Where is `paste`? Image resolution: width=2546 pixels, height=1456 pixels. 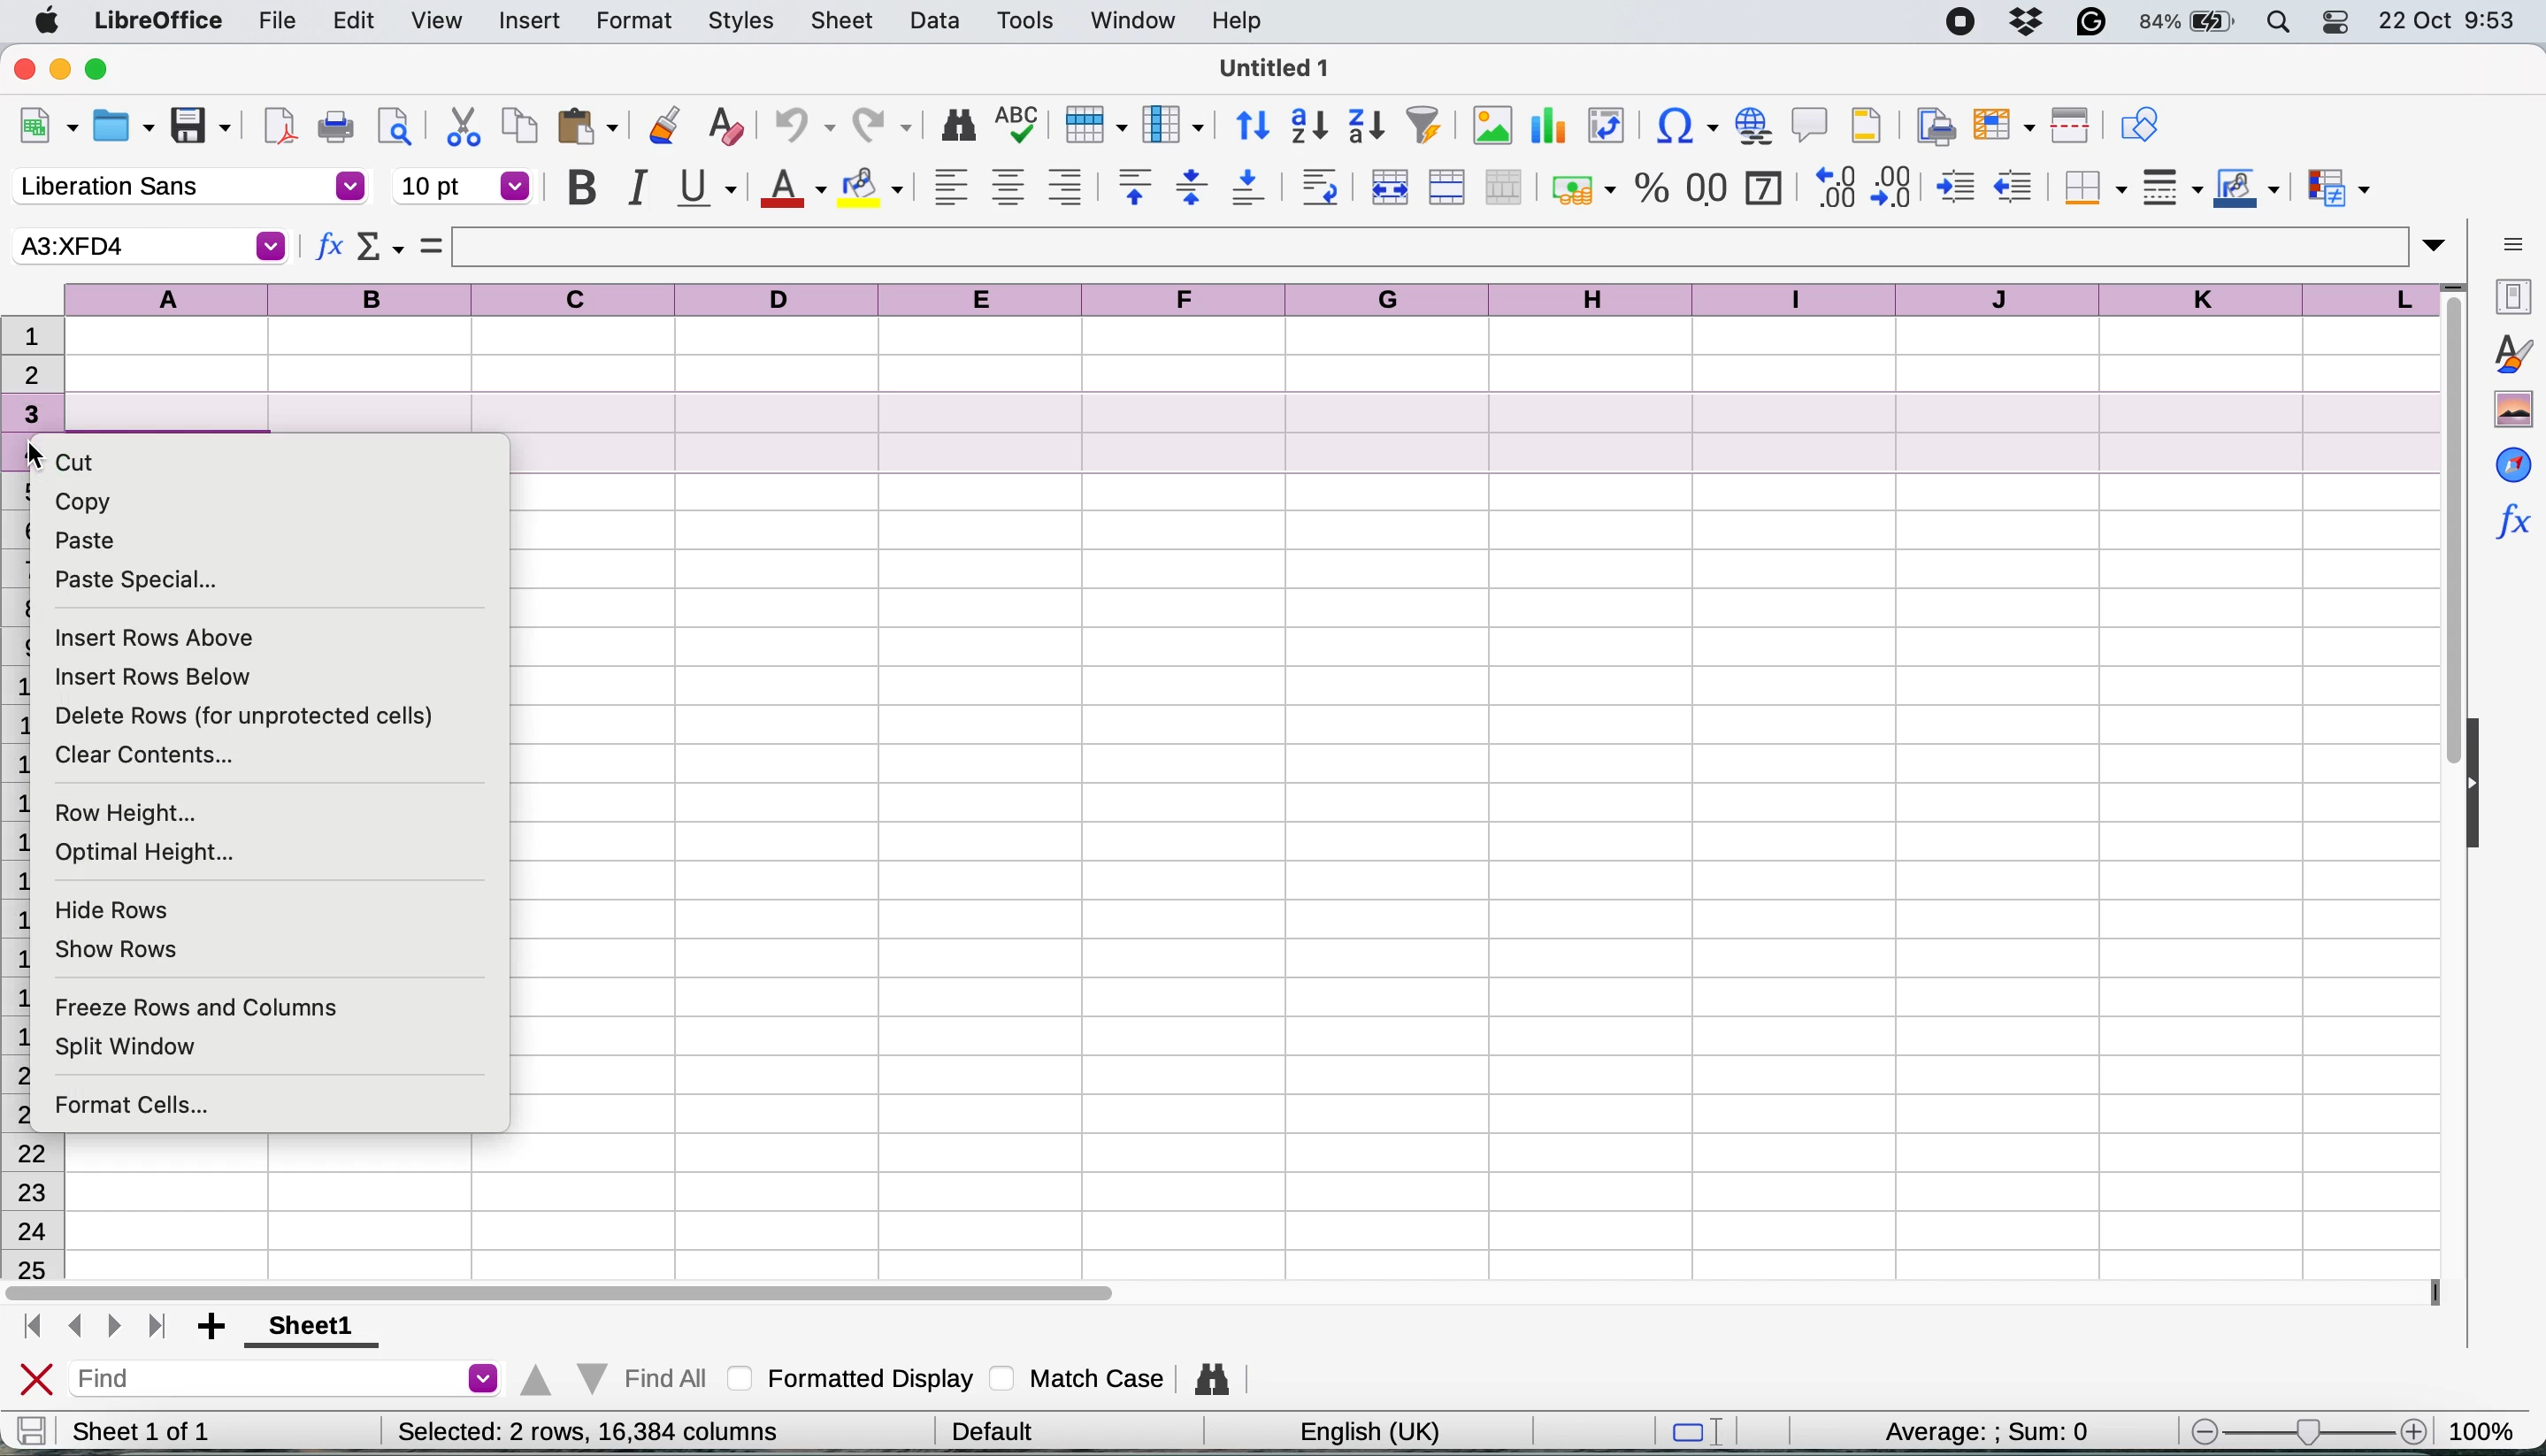
paste is located at coordinates (588, 125).